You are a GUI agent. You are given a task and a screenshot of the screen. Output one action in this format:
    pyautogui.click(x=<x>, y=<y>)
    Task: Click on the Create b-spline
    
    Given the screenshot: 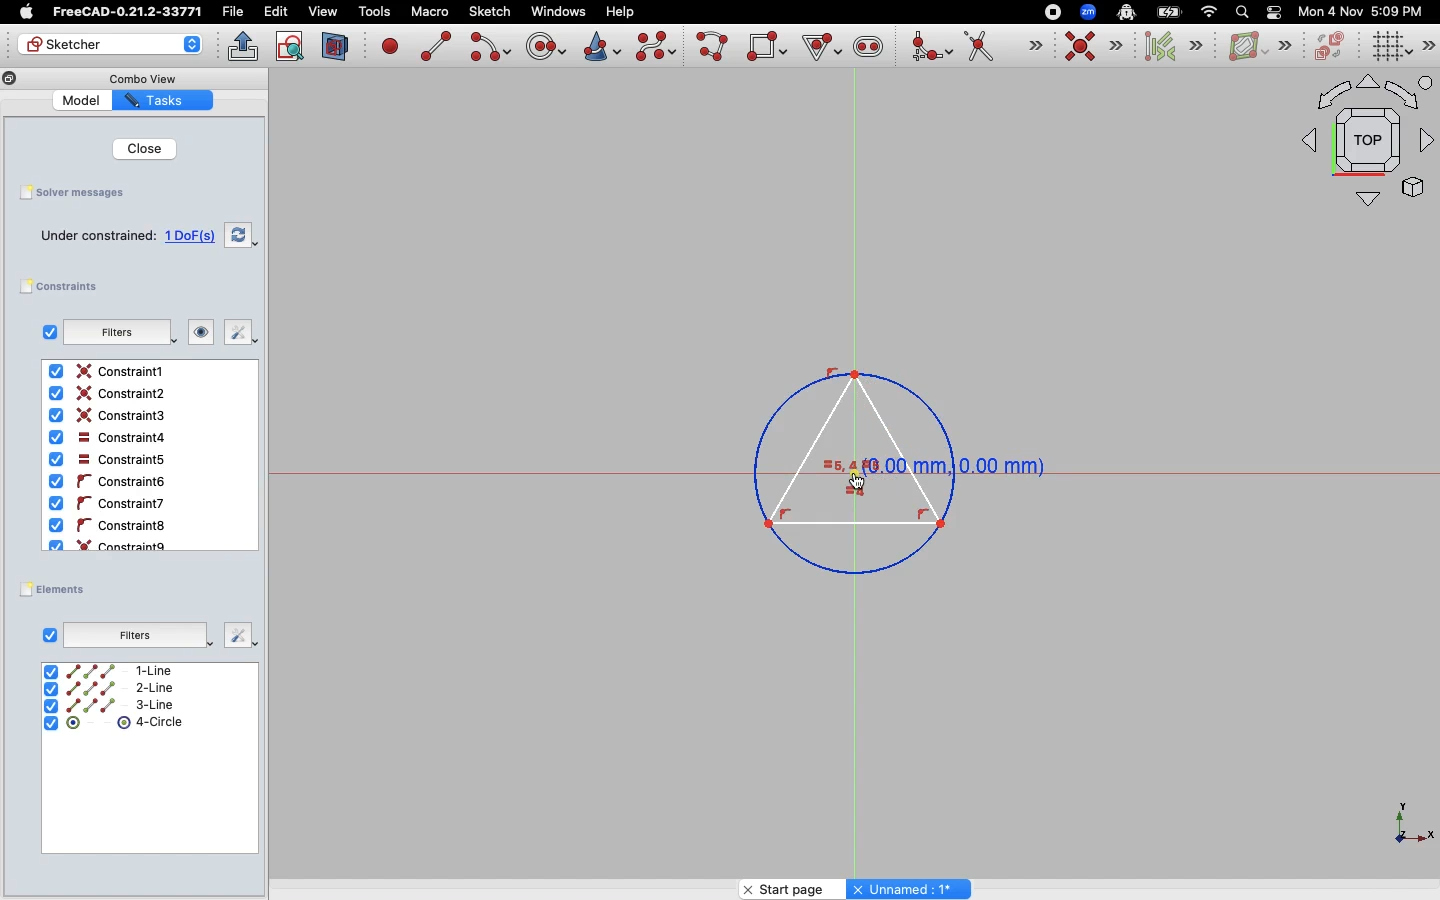 What is the action you would take?
    pyautogui.click(x=656, y=46)
    